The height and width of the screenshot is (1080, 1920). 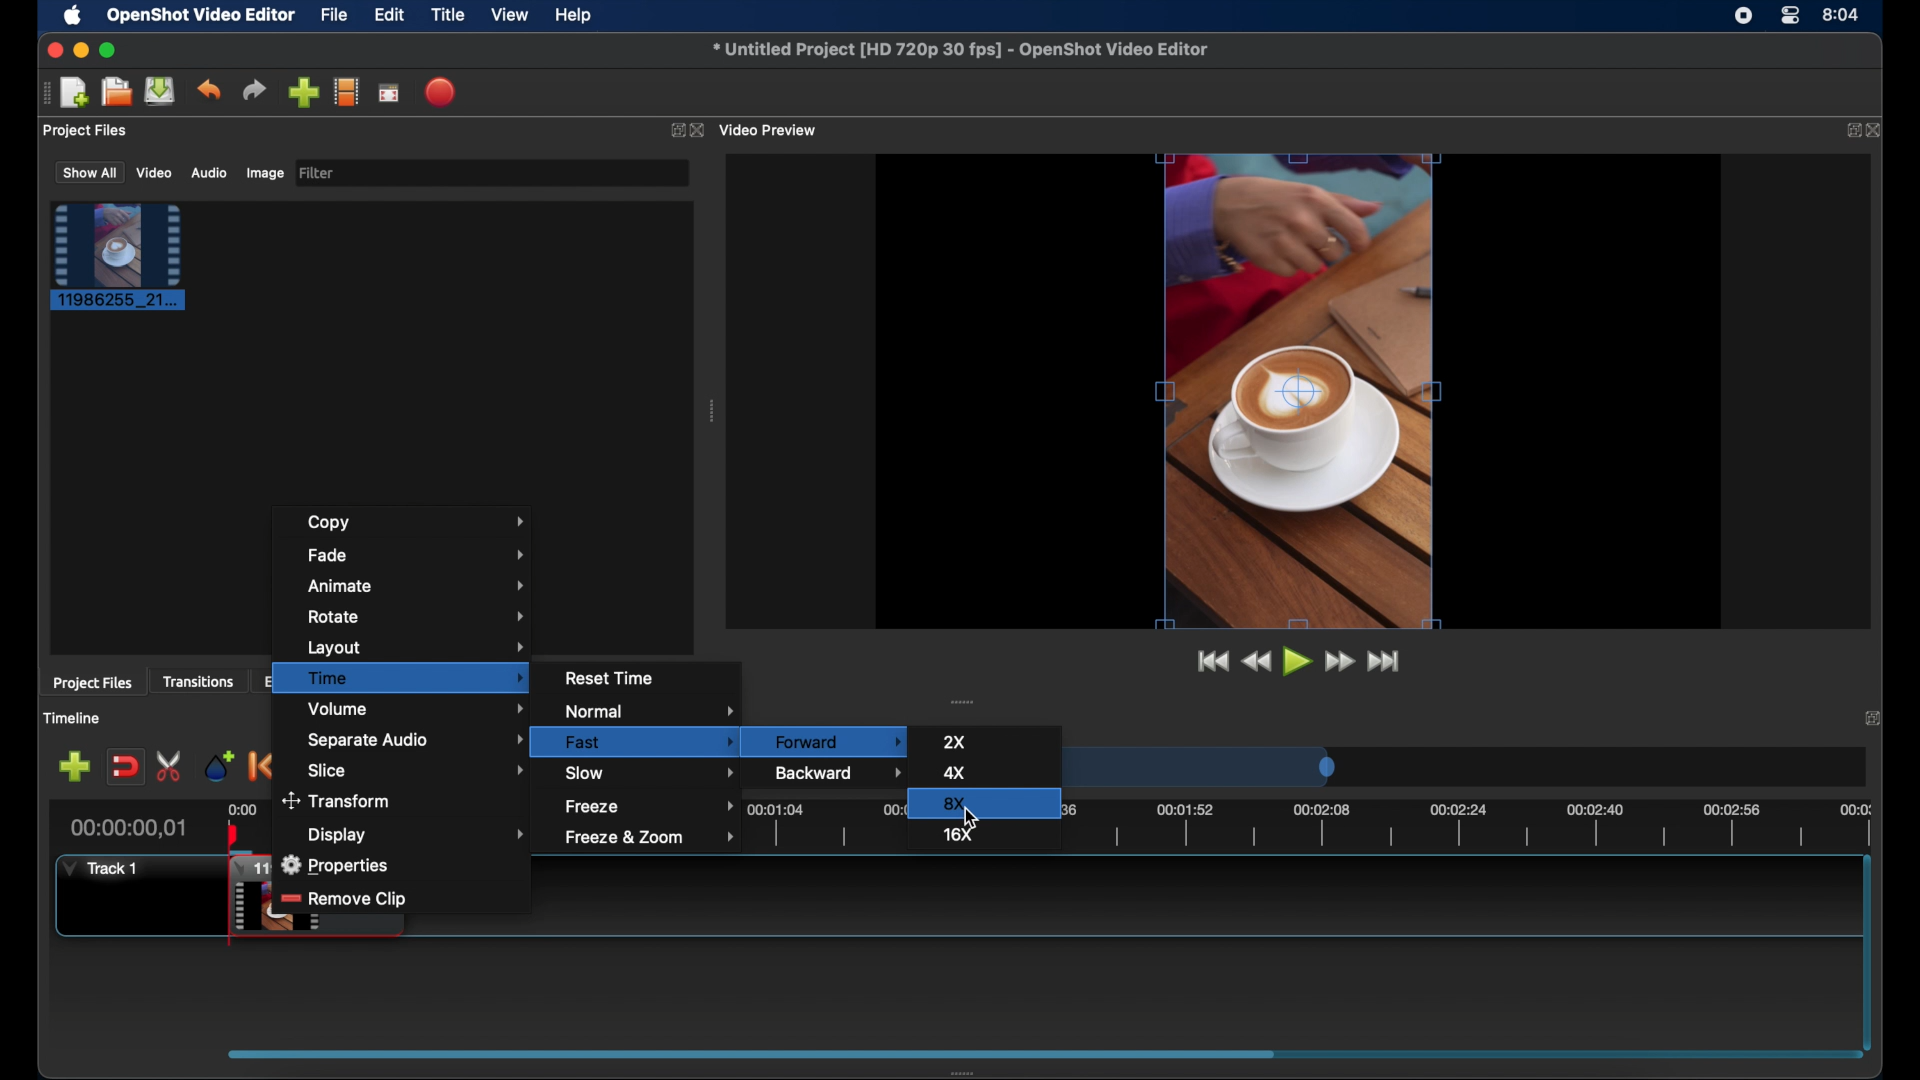 What do you see at coordinates (675, 130) in the screenshot?
I see `expand` at bounding box center [675, 130].